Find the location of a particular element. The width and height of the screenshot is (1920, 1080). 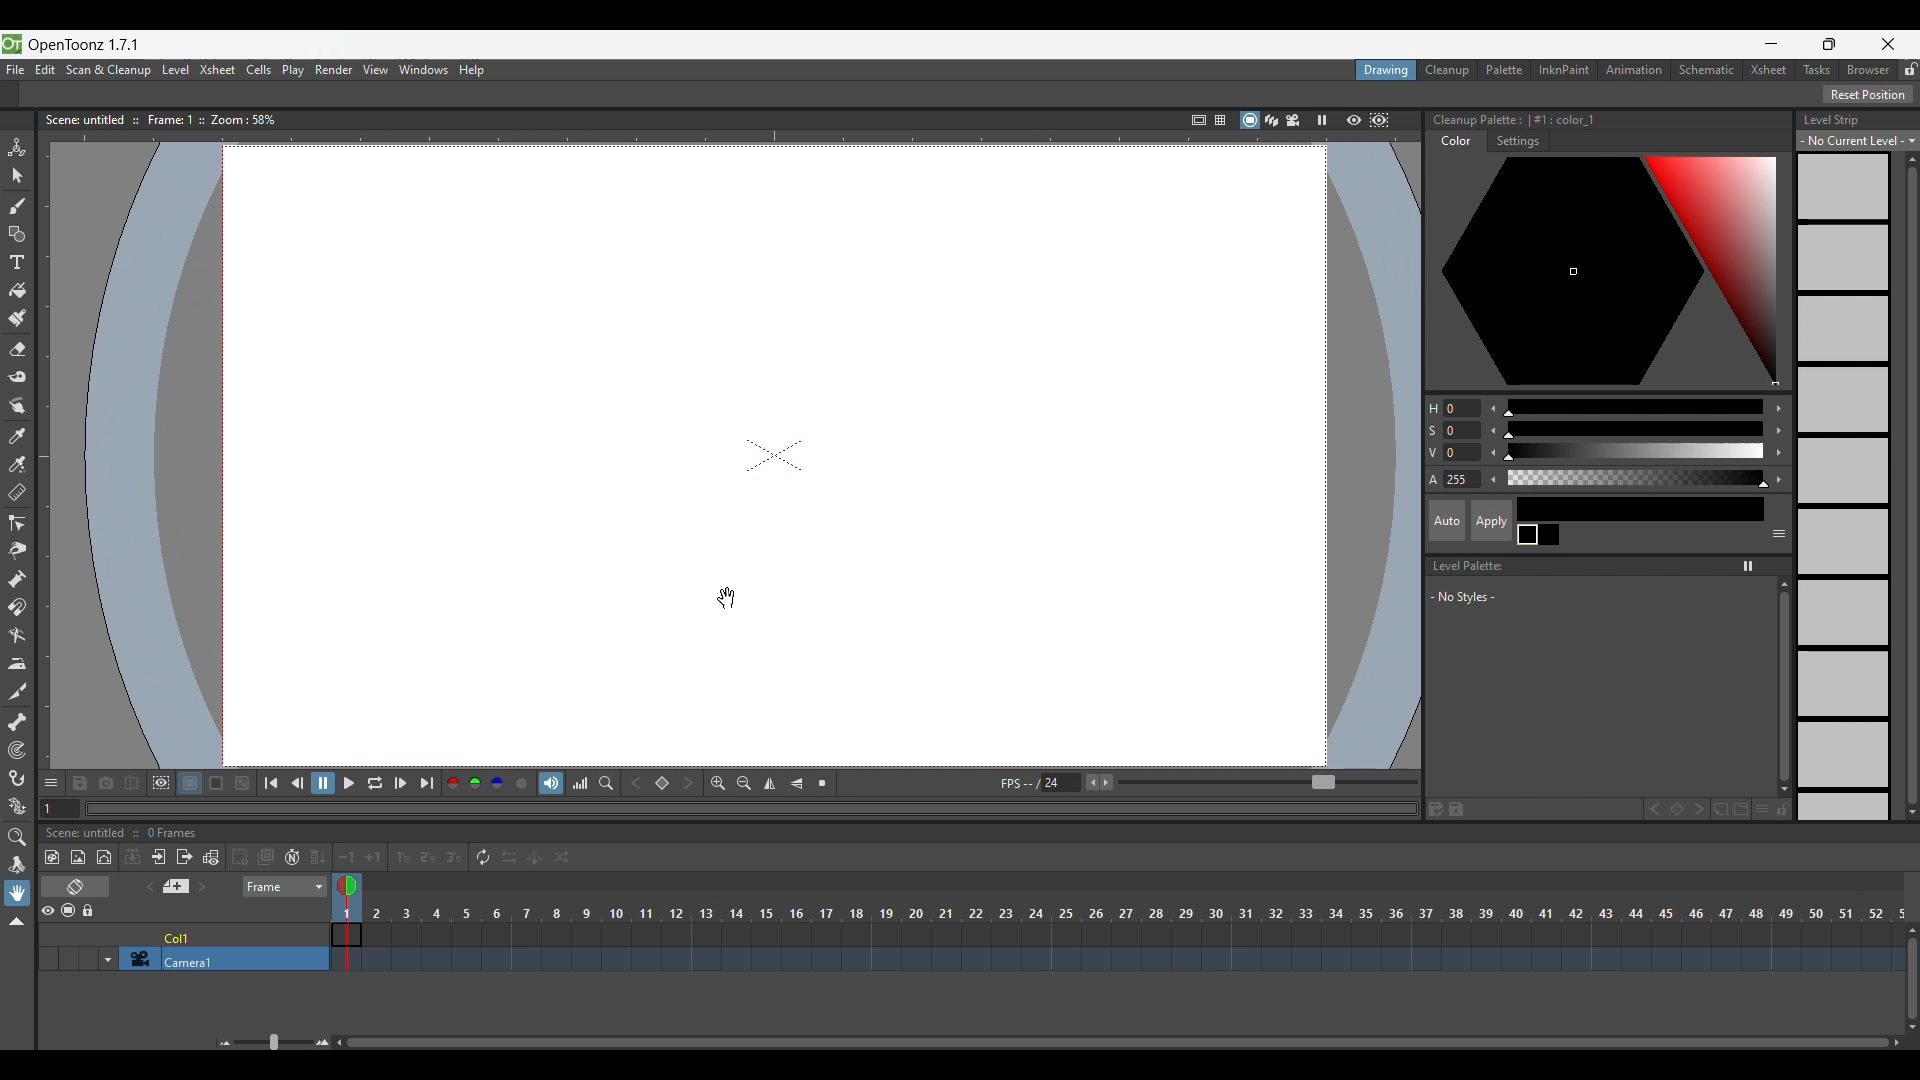

Reframe on 3's is located at coordinates (454, 857).